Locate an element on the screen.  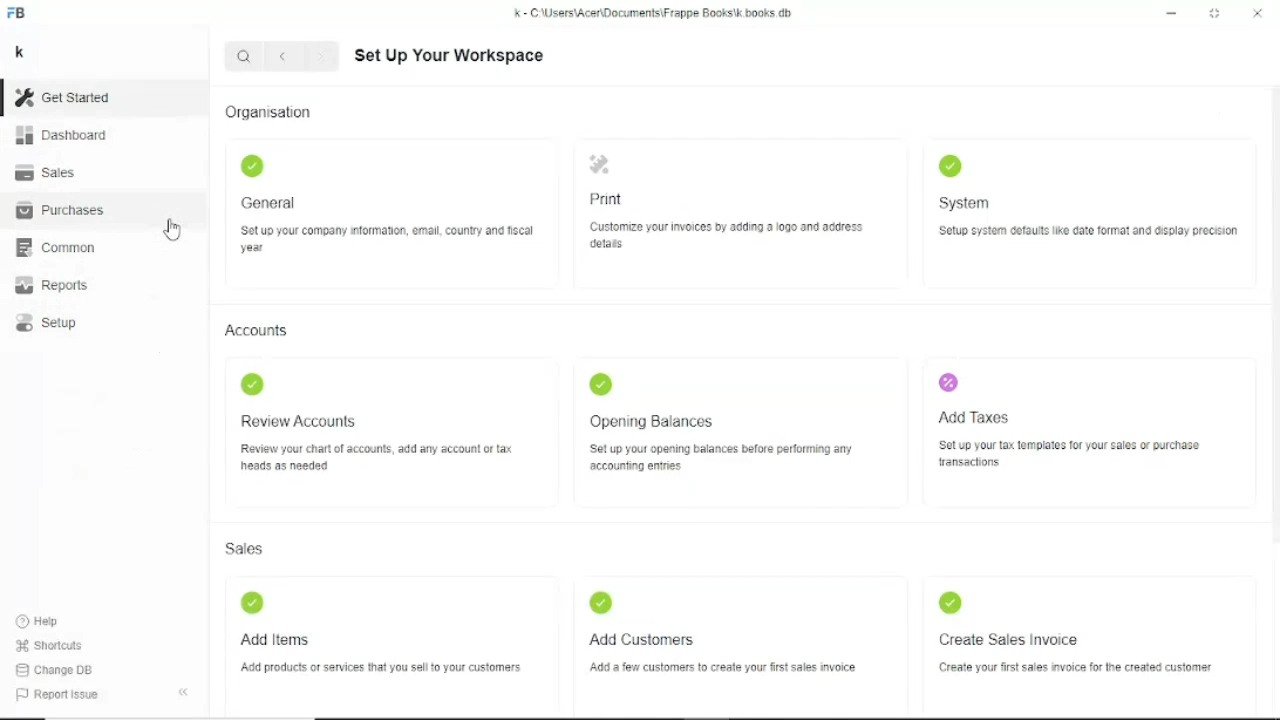
Setup is located at coordinates (46, 322).